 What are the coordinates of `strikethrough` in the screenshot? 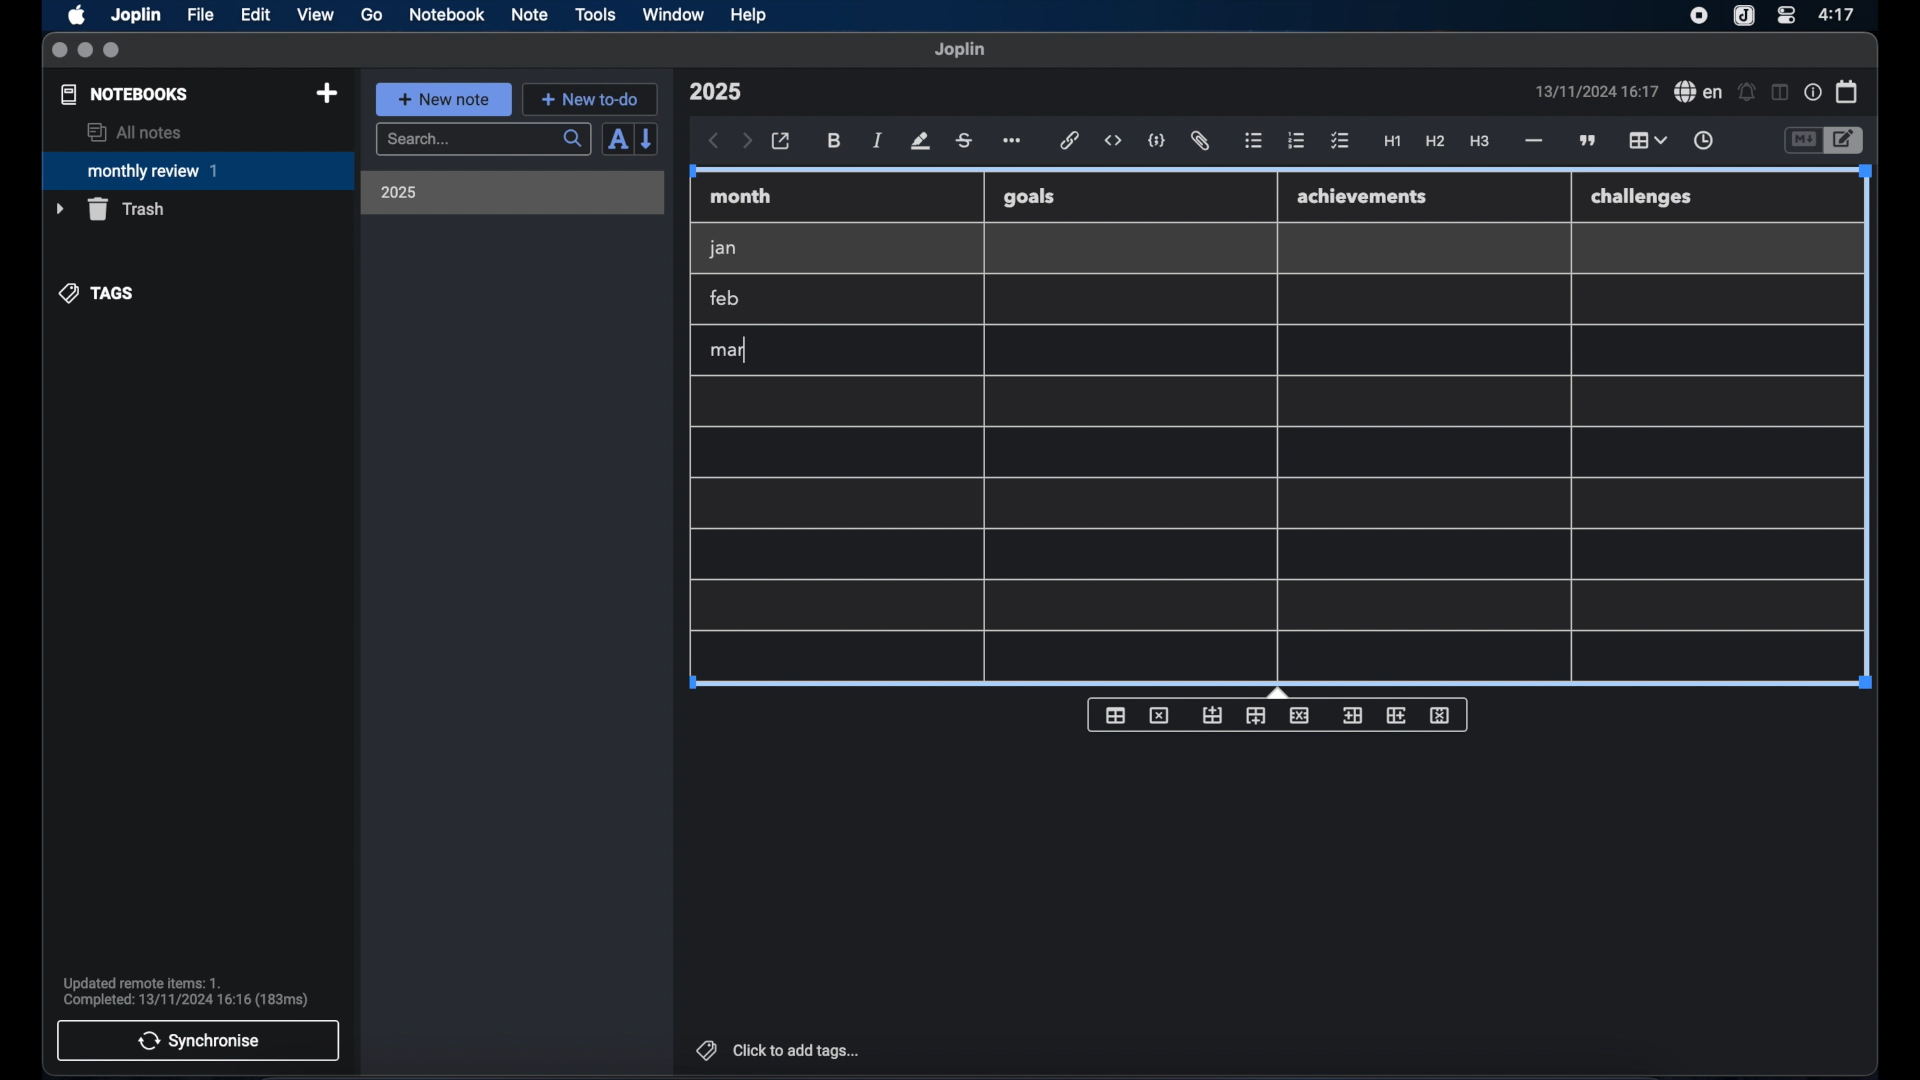 It's located at (963, 141).